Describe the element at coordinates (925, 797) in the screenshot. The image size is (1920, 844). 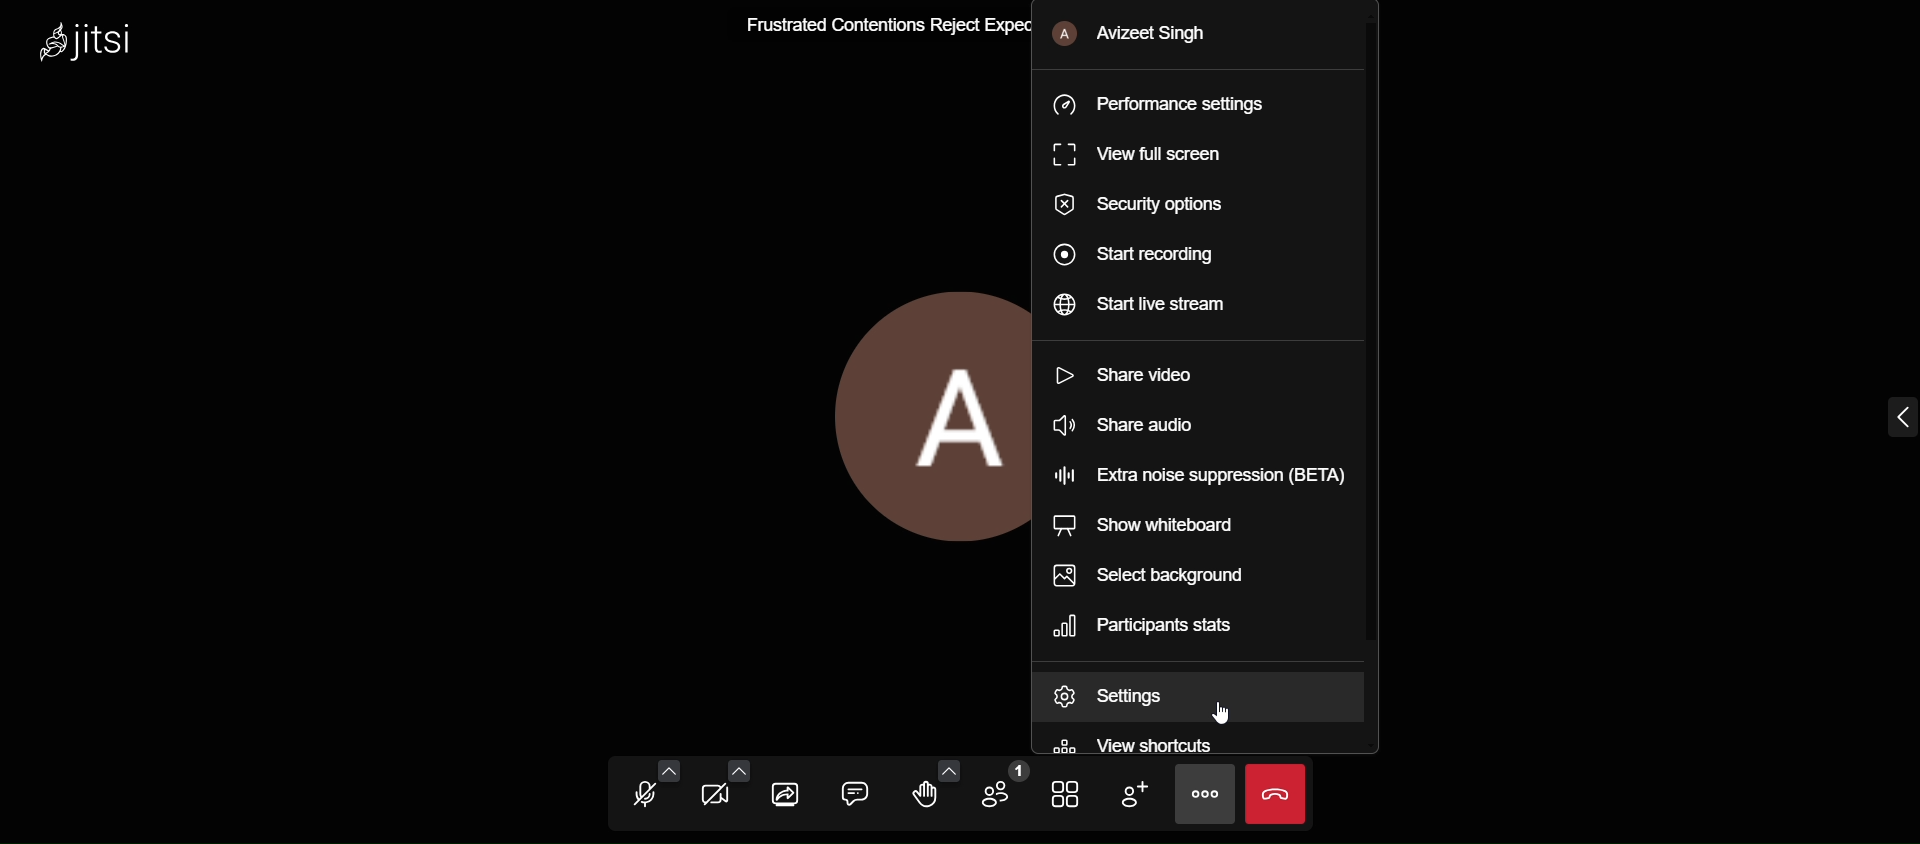
I see `raise your hand` at that location.